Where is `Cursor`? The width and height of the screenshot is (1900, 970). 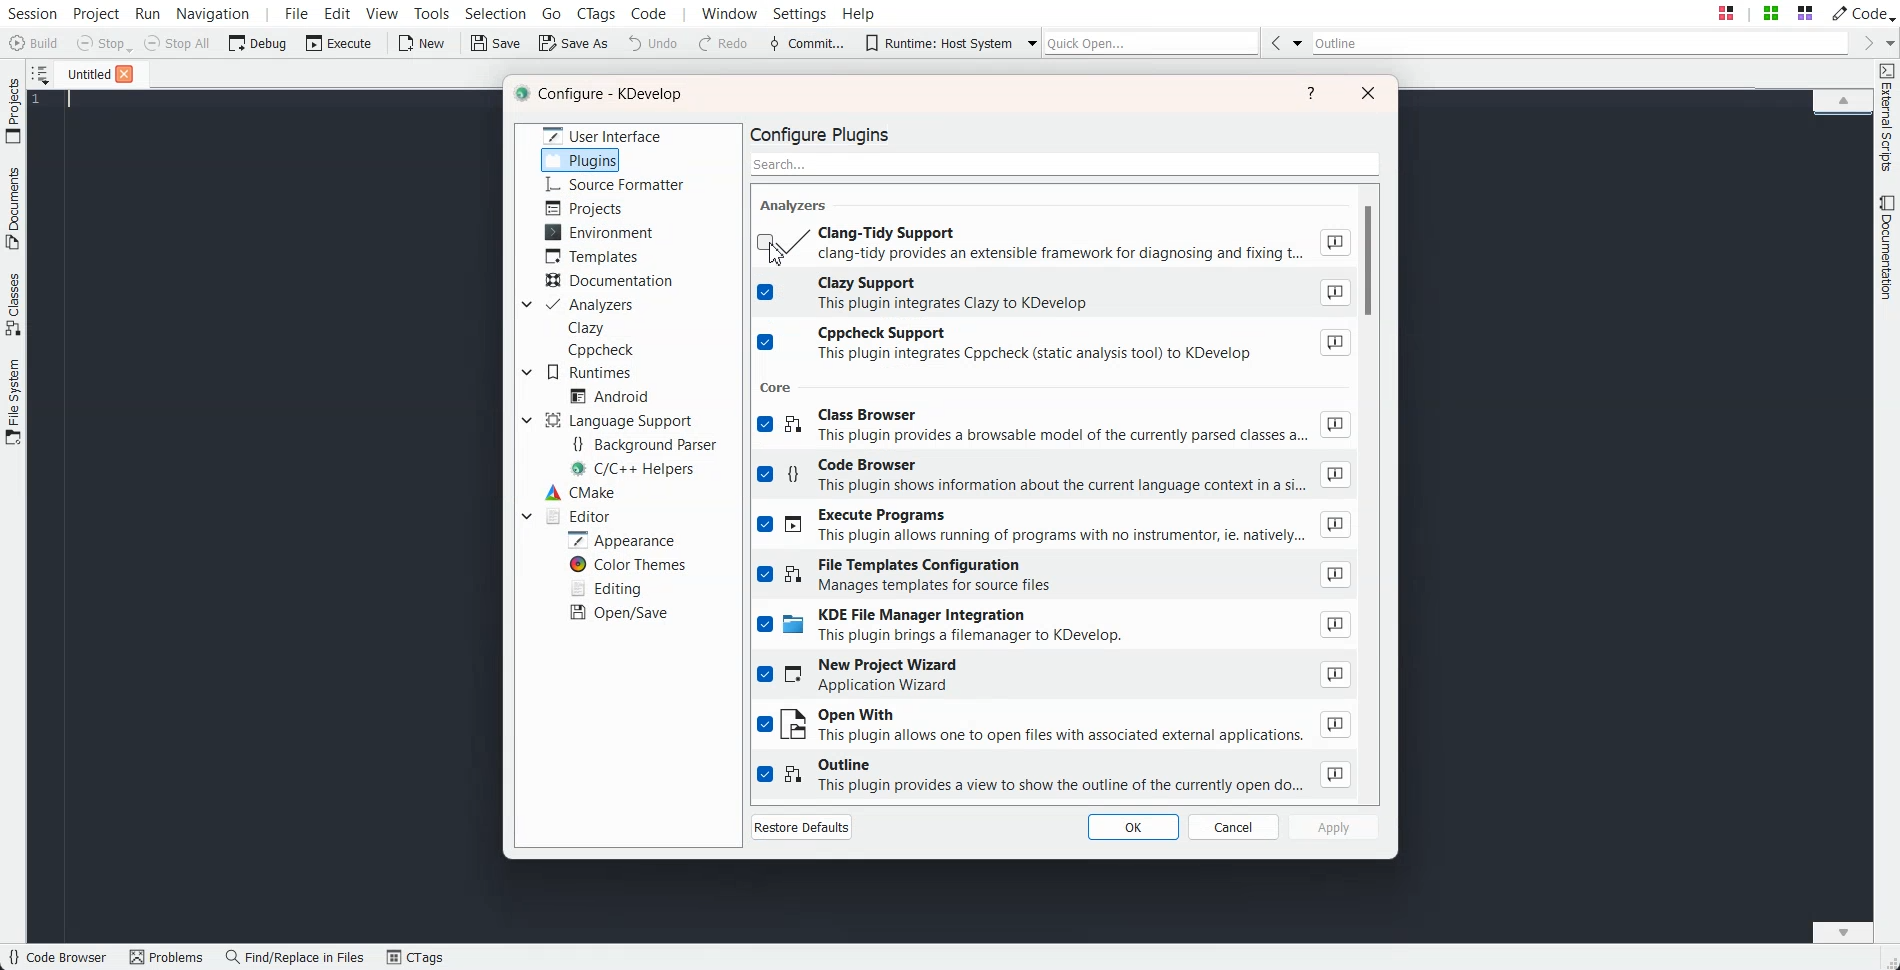
Cursor is located at coordinates (779, 253).